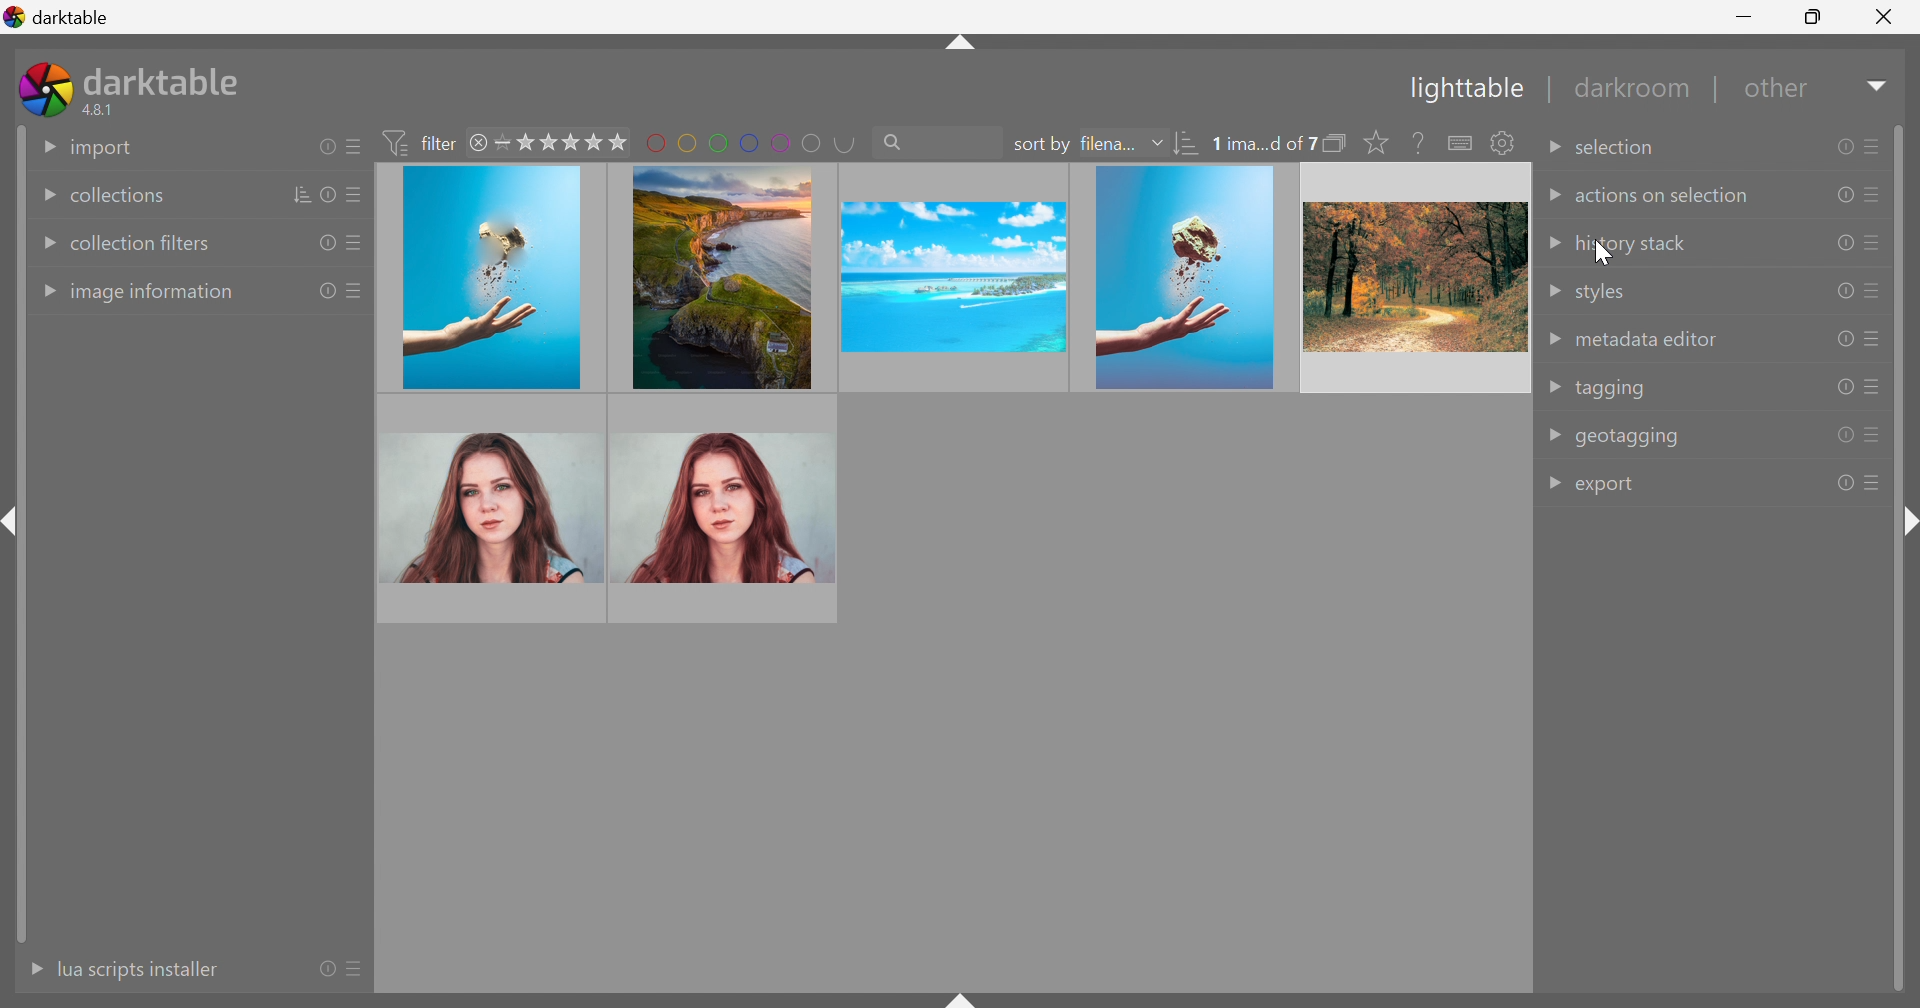 This screenshot has width=1920, height=1008. I want to click on darktable icon, so click(45, 89).